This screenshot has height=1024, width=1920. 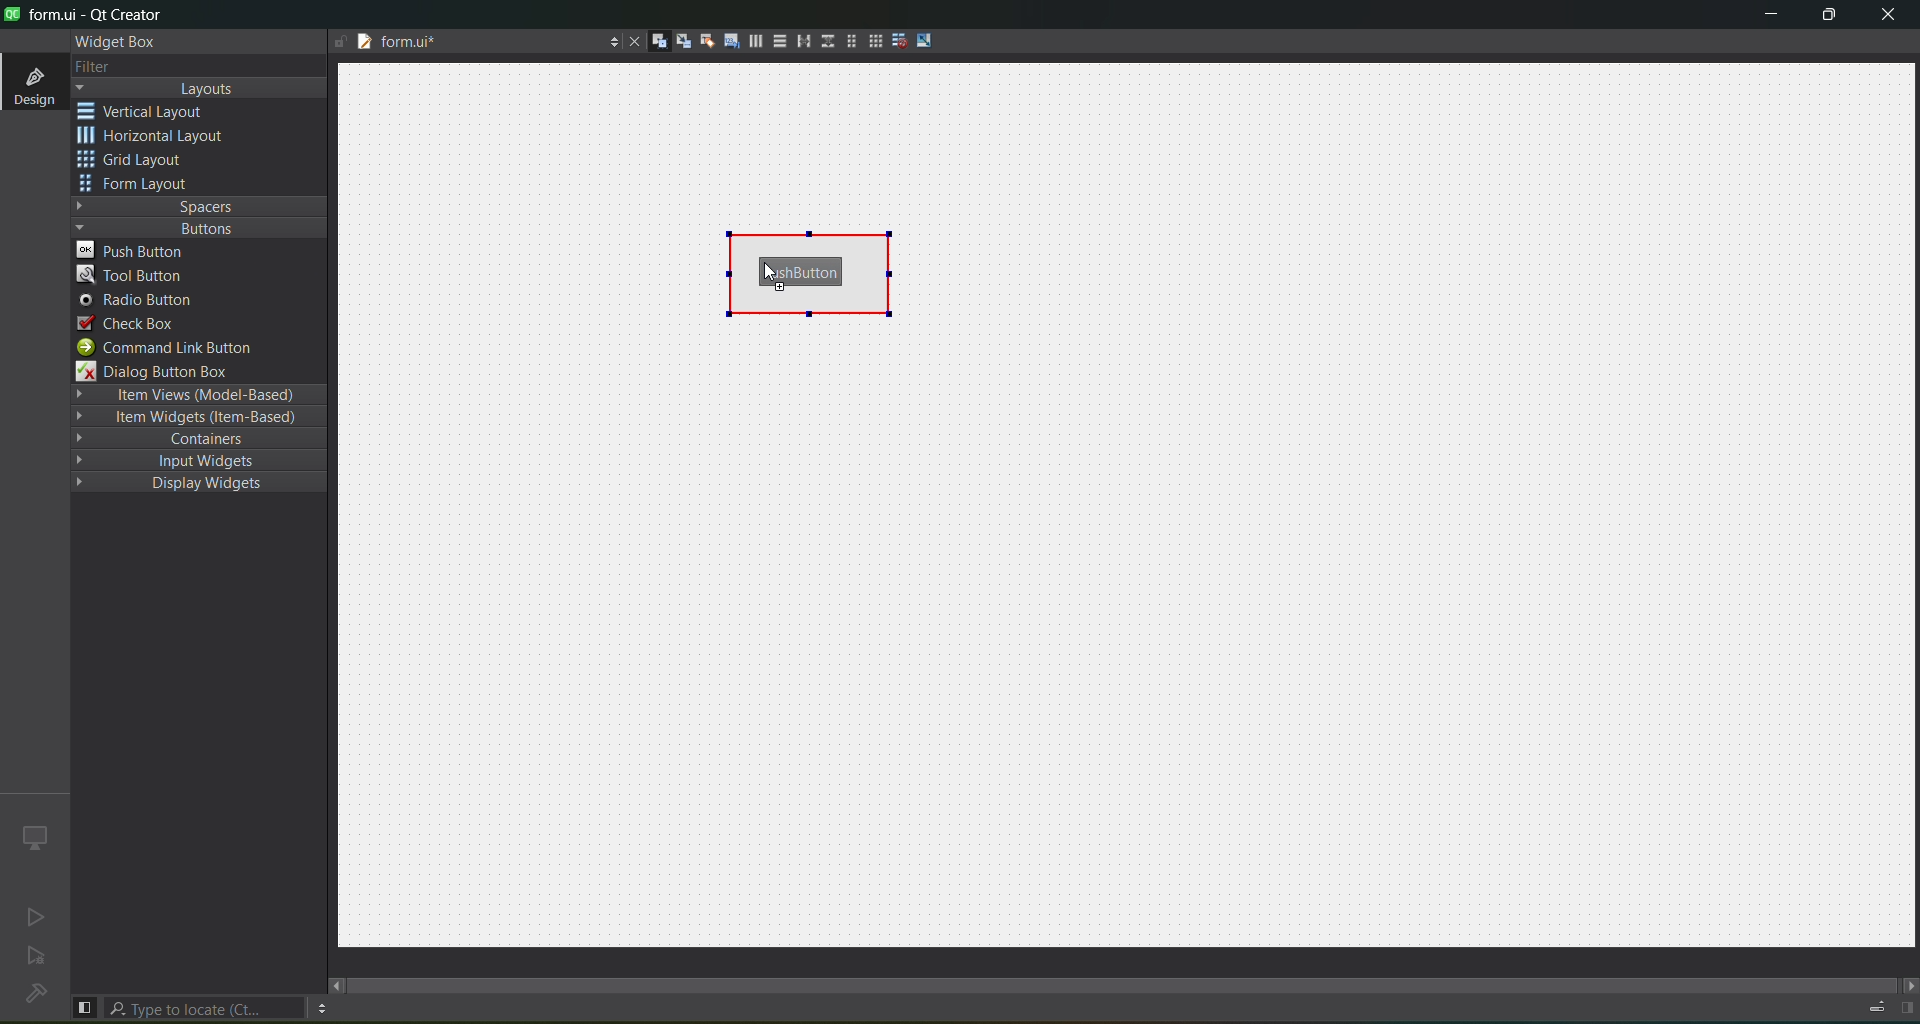 I want to click on horizontal splitter, so click(x=800, y=44).